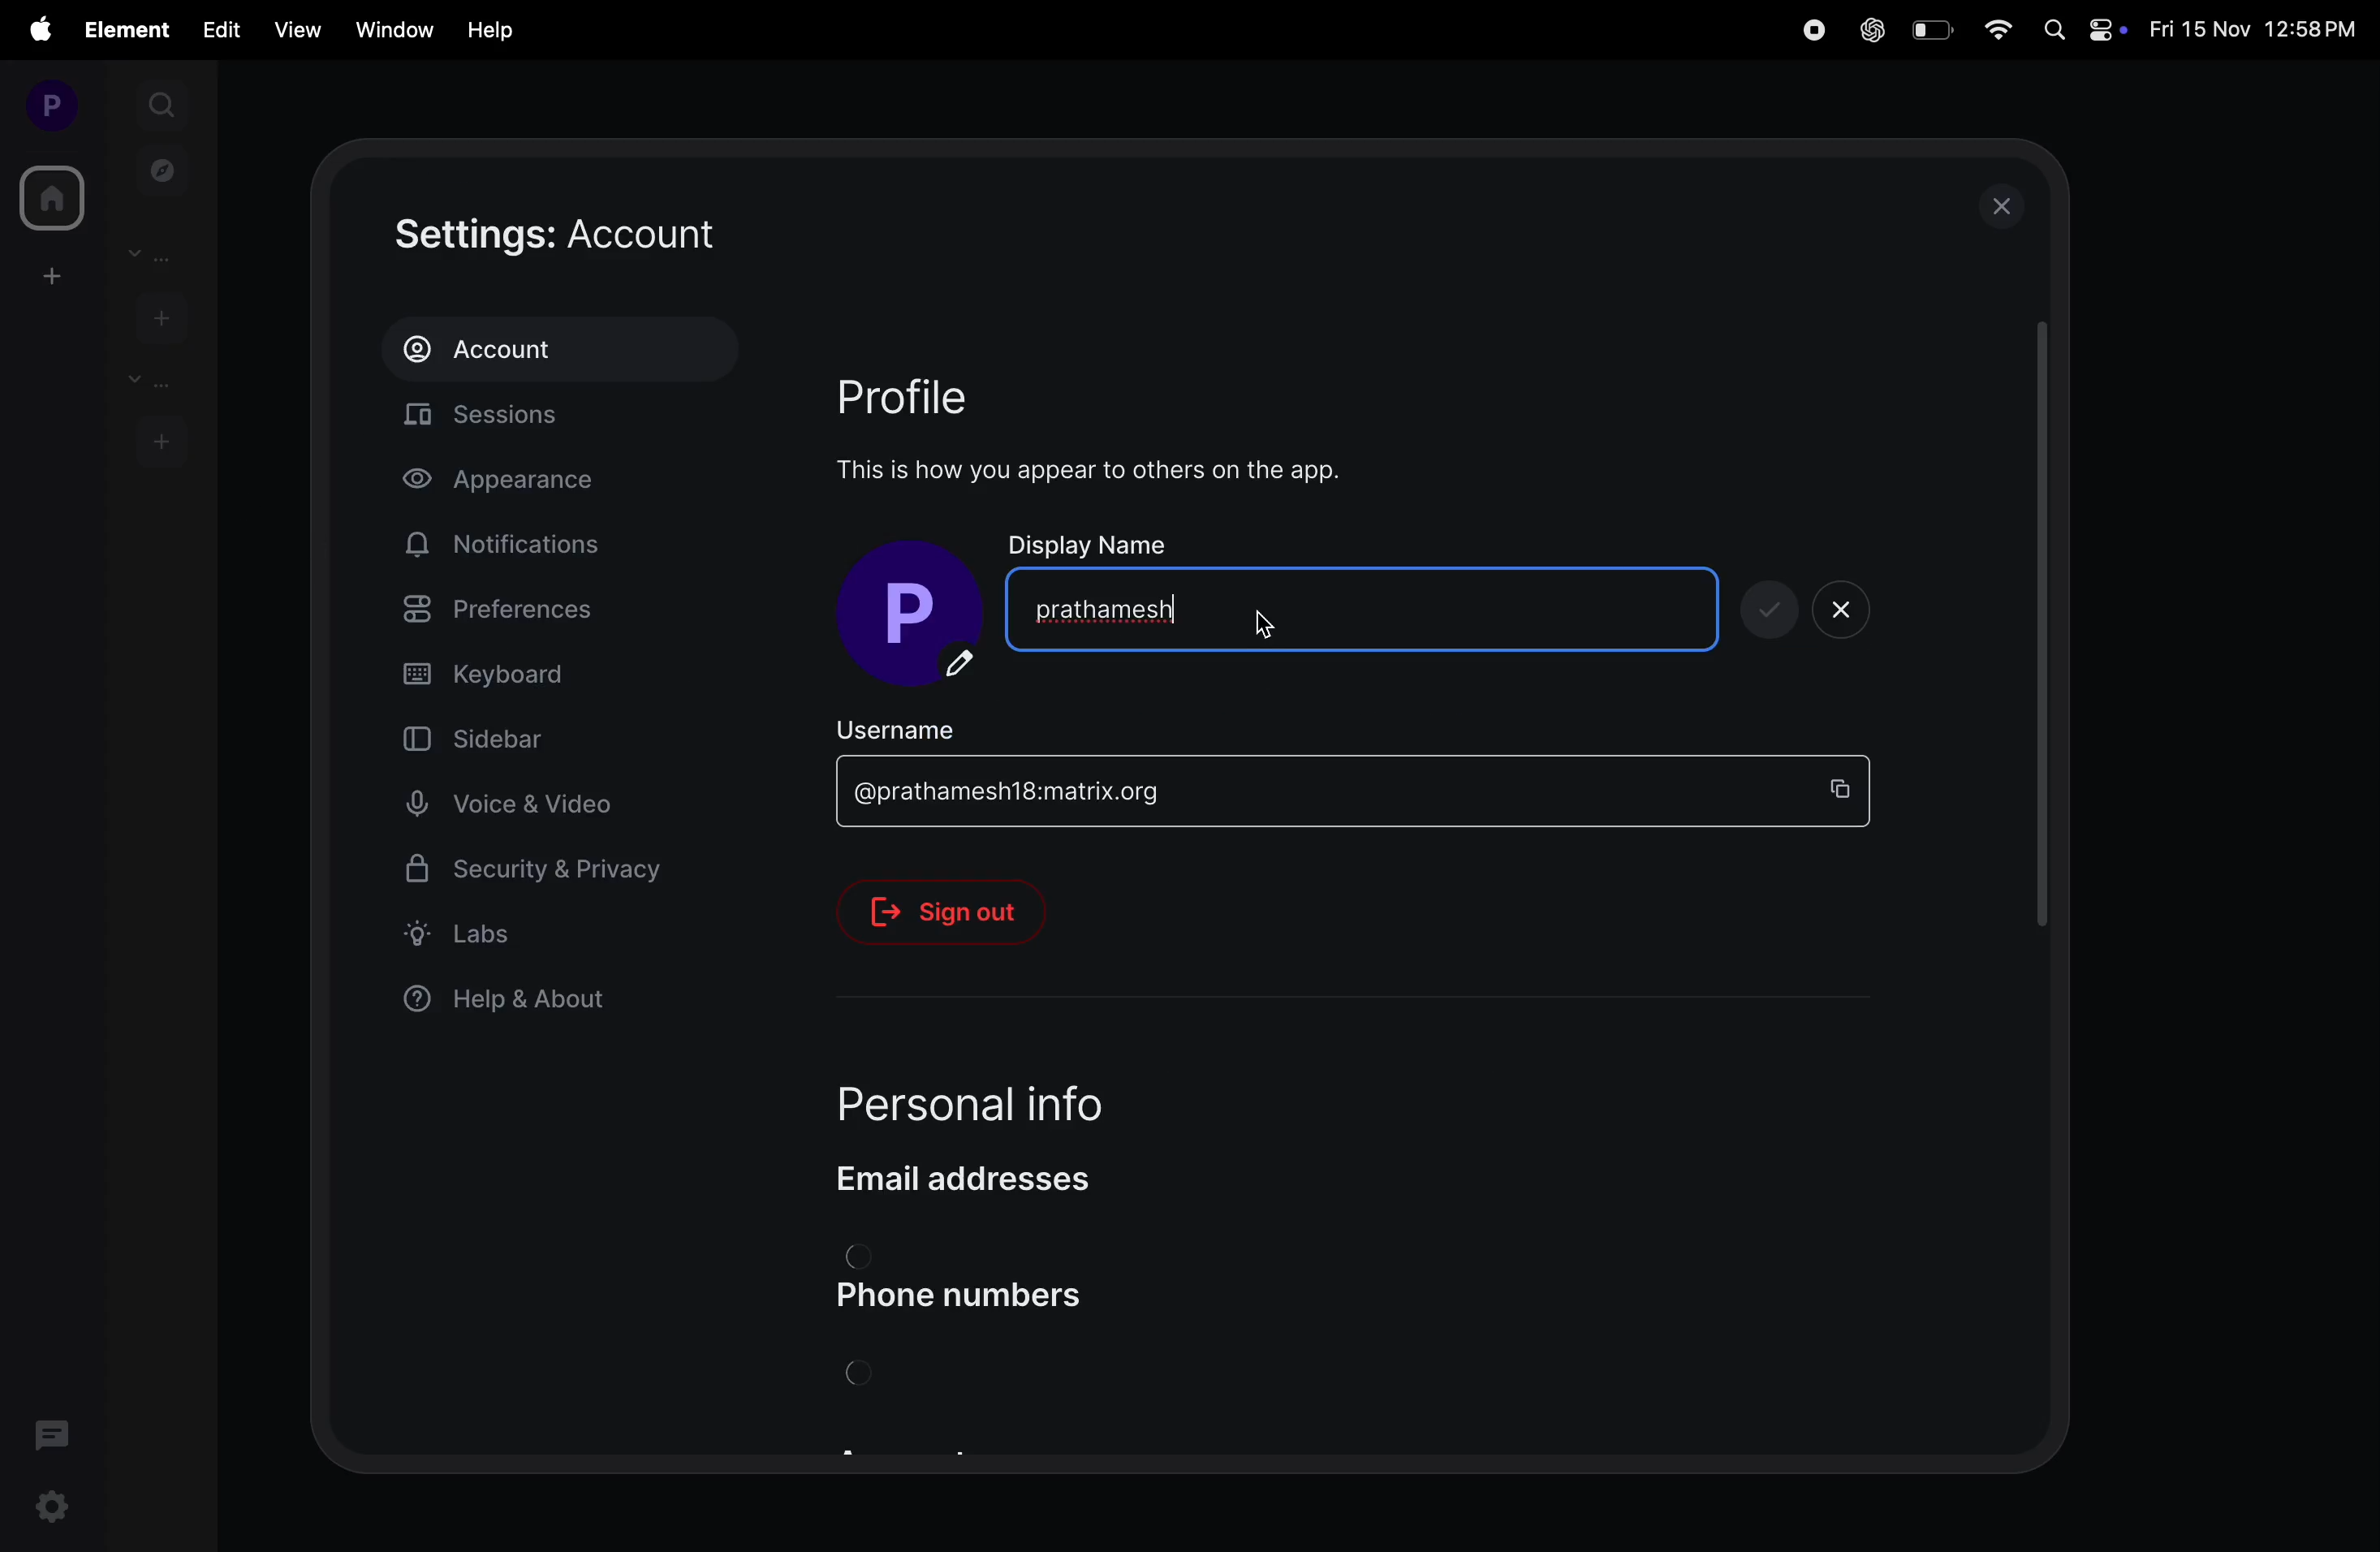 Image resolution: width=2380 pixels, height=1552 pixels. I want to click on profle, so click(932, 394).